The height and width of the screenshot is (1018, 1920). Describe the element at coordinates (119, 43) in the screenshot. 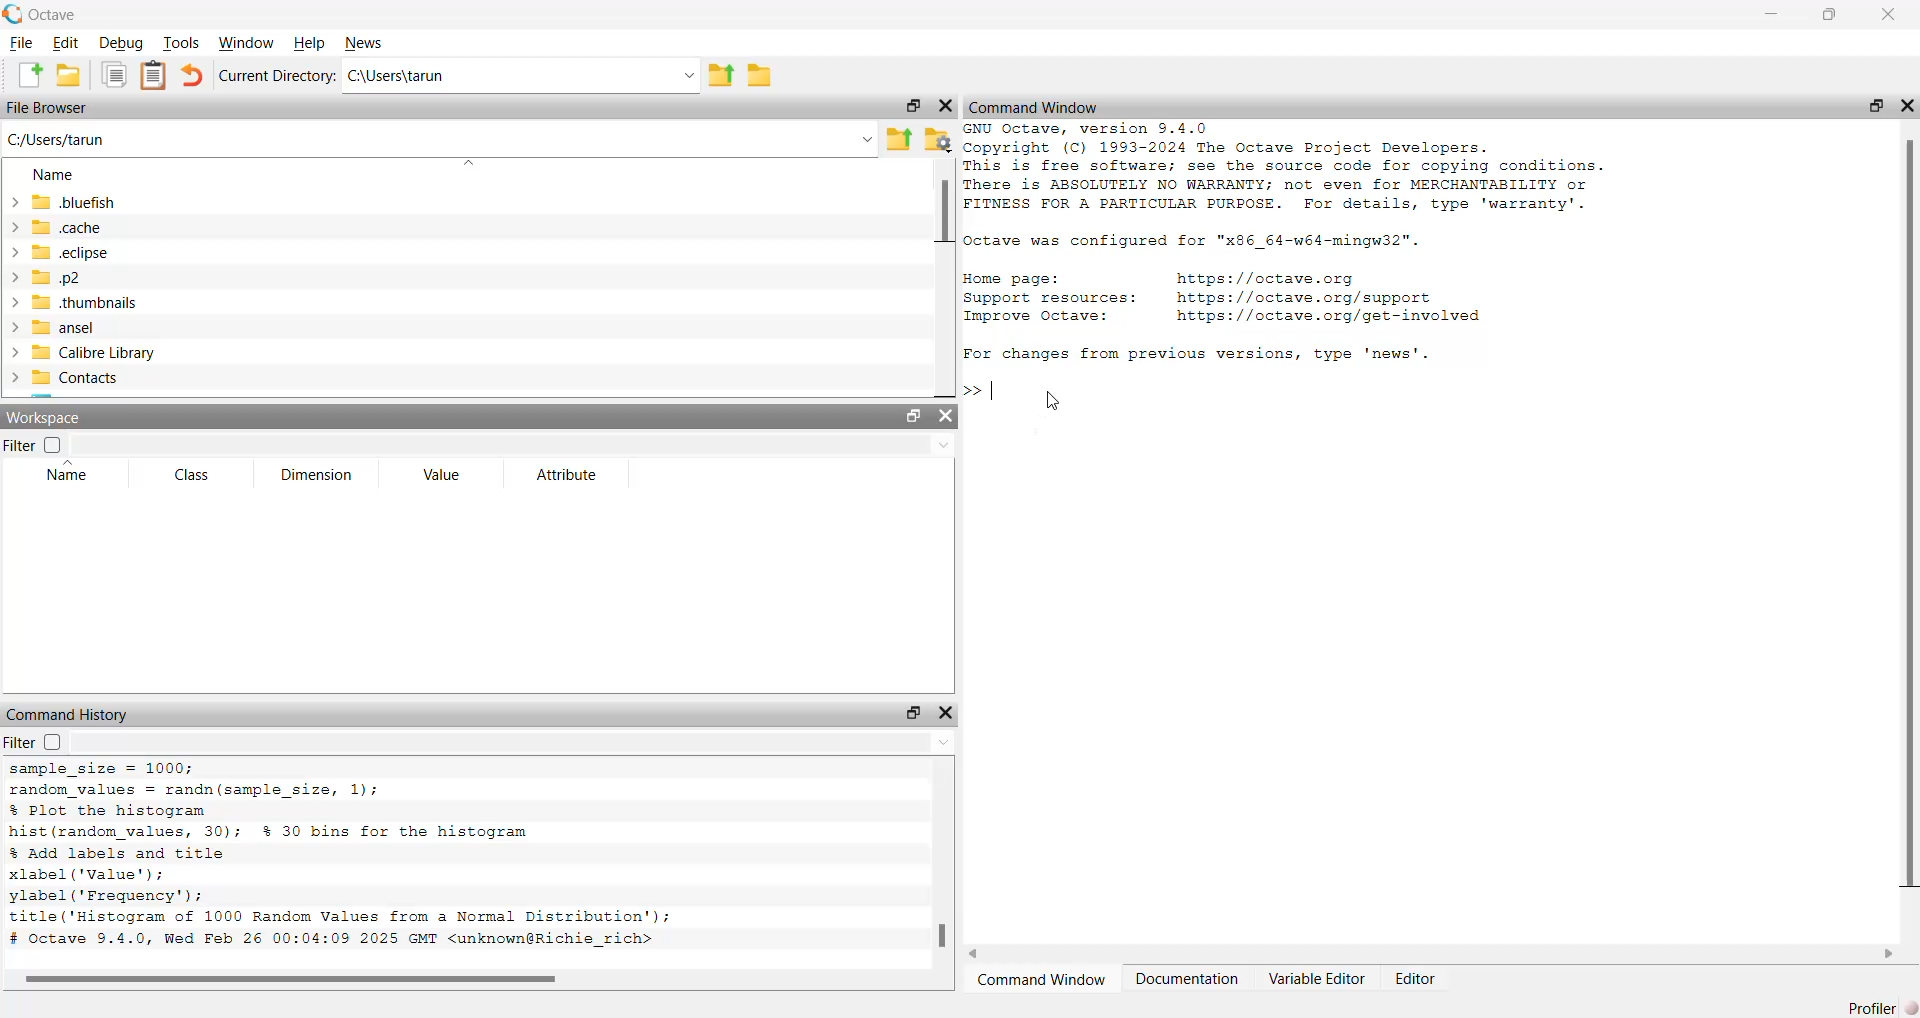

I see `Debug` at that location.